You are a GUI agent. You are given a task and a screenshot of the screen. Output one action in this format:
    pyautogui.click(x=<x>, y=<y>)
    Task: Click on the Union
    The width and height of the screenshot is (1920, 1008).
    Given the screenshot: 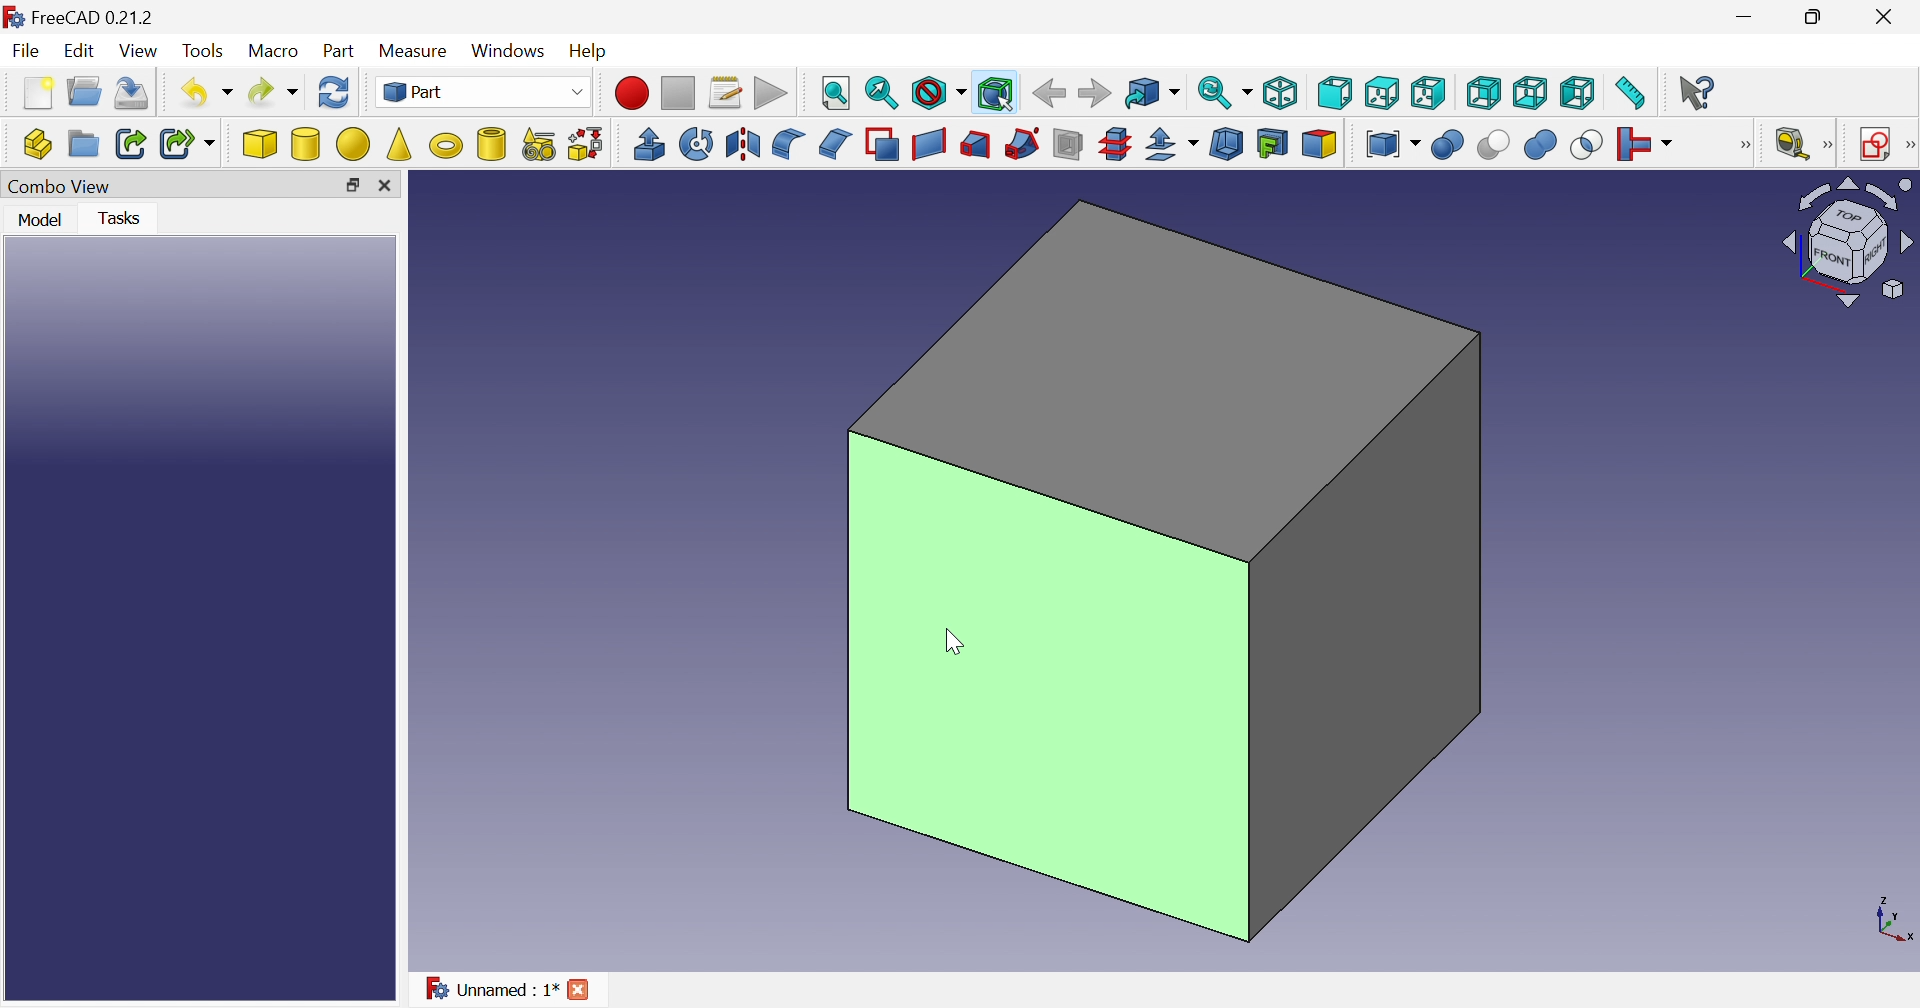 What is the action you would take?
    pyautogui.click(x=1540, y=144)
    